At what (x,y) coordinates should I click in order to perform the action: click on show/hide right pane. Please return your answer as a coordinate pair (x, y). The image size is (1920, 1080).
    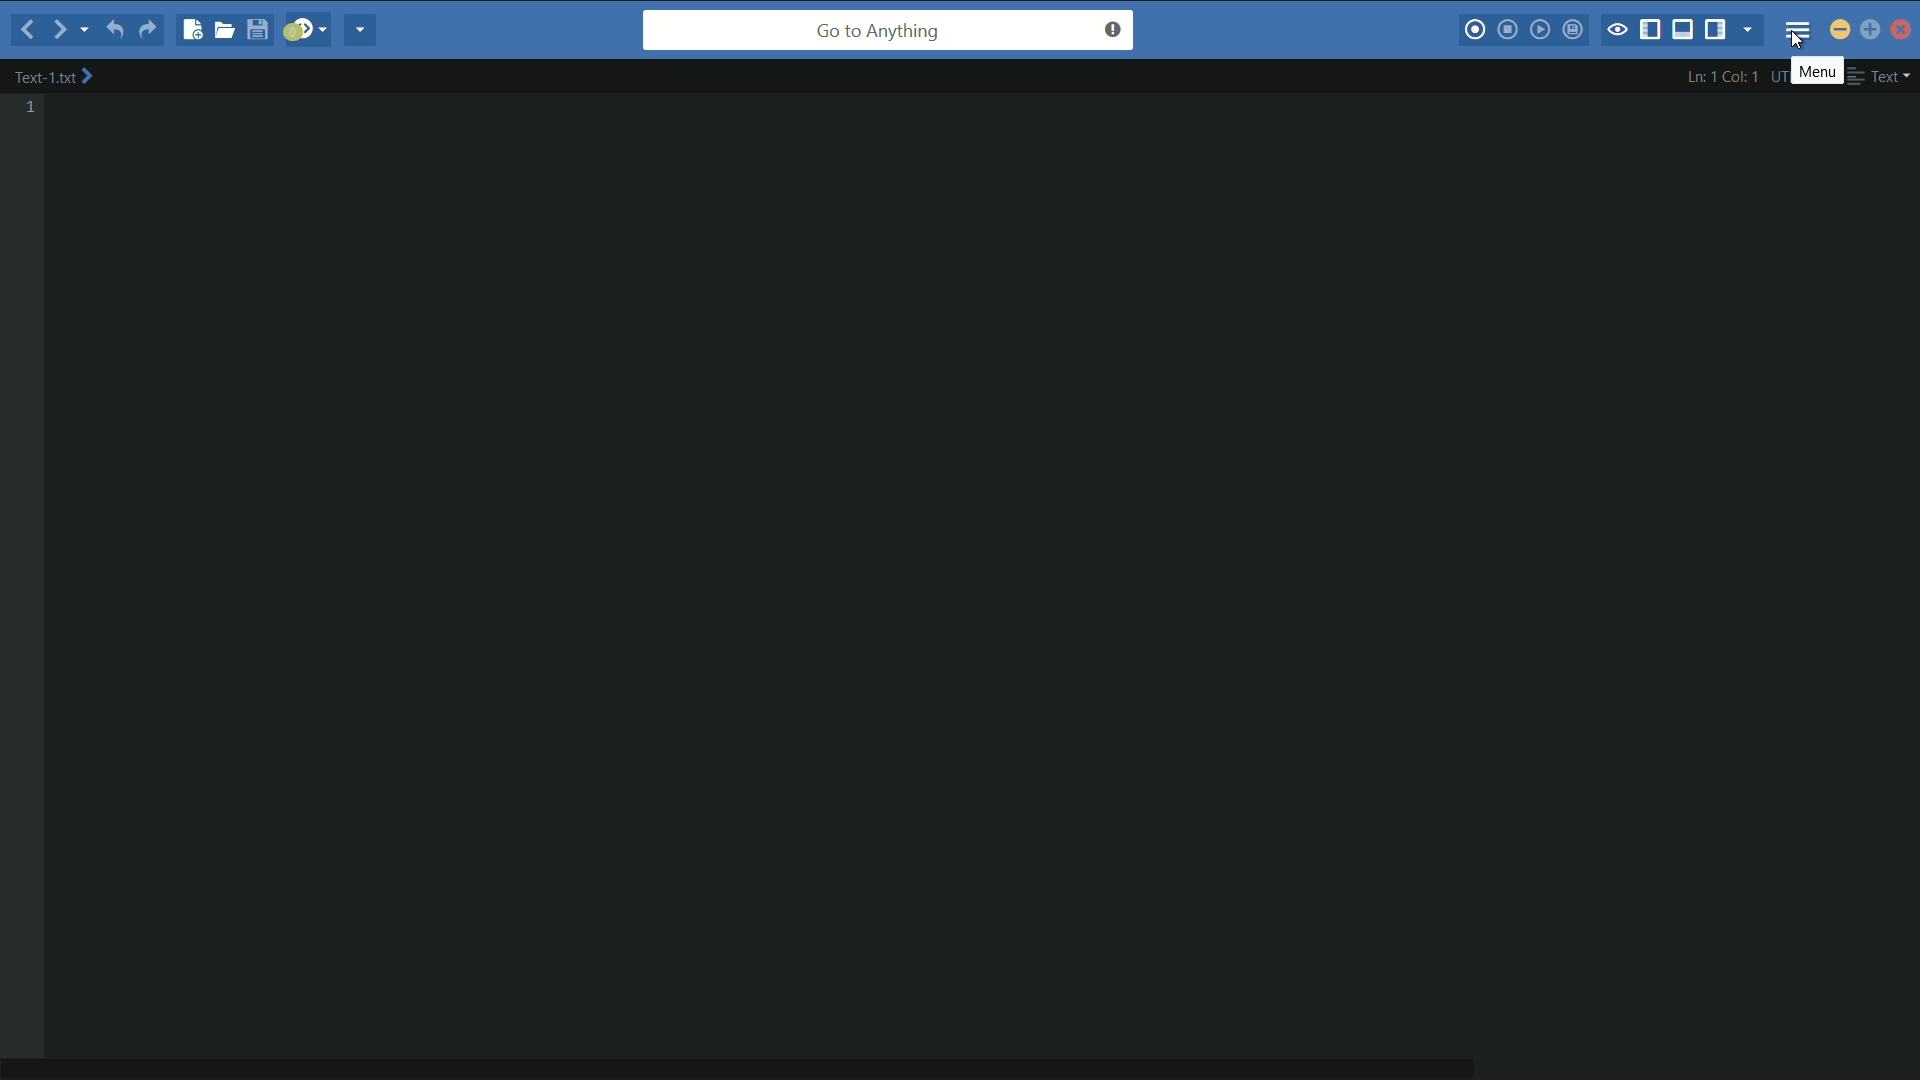
    Looking at the image, I should click on (1716, 30).